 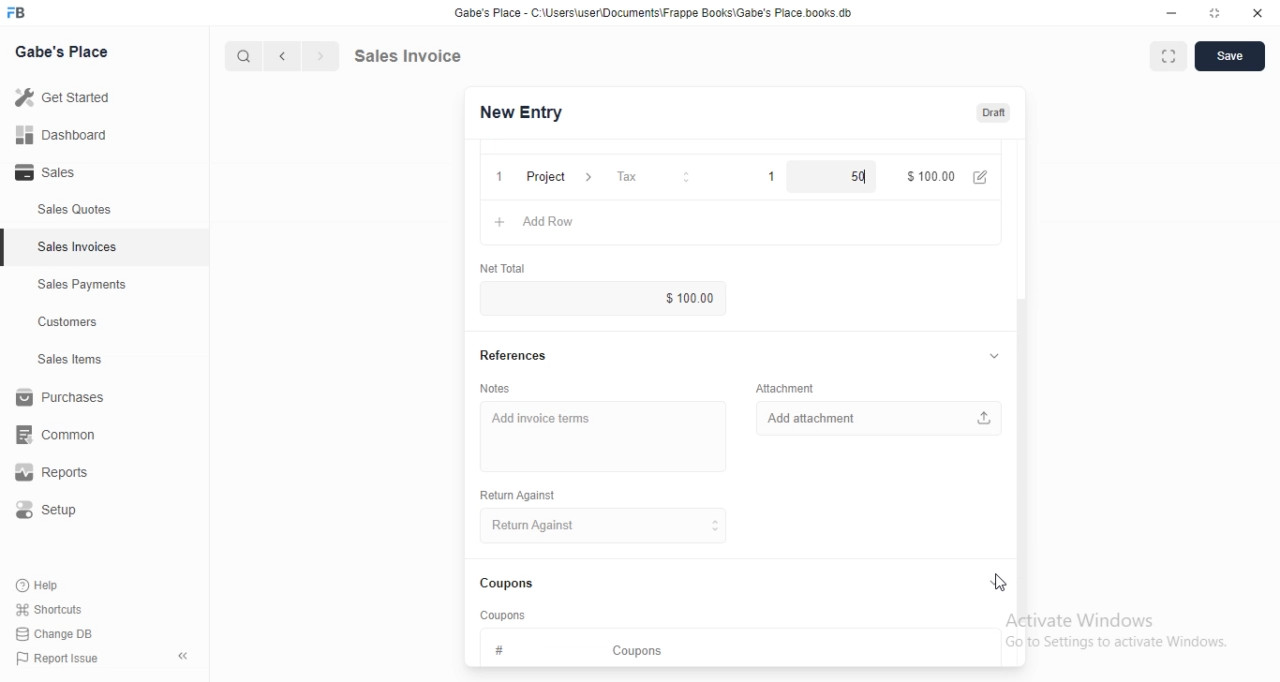 What do you see at coordinates (762, 175) in the screenshot?
I see `1` at bounding box center [762, 175].